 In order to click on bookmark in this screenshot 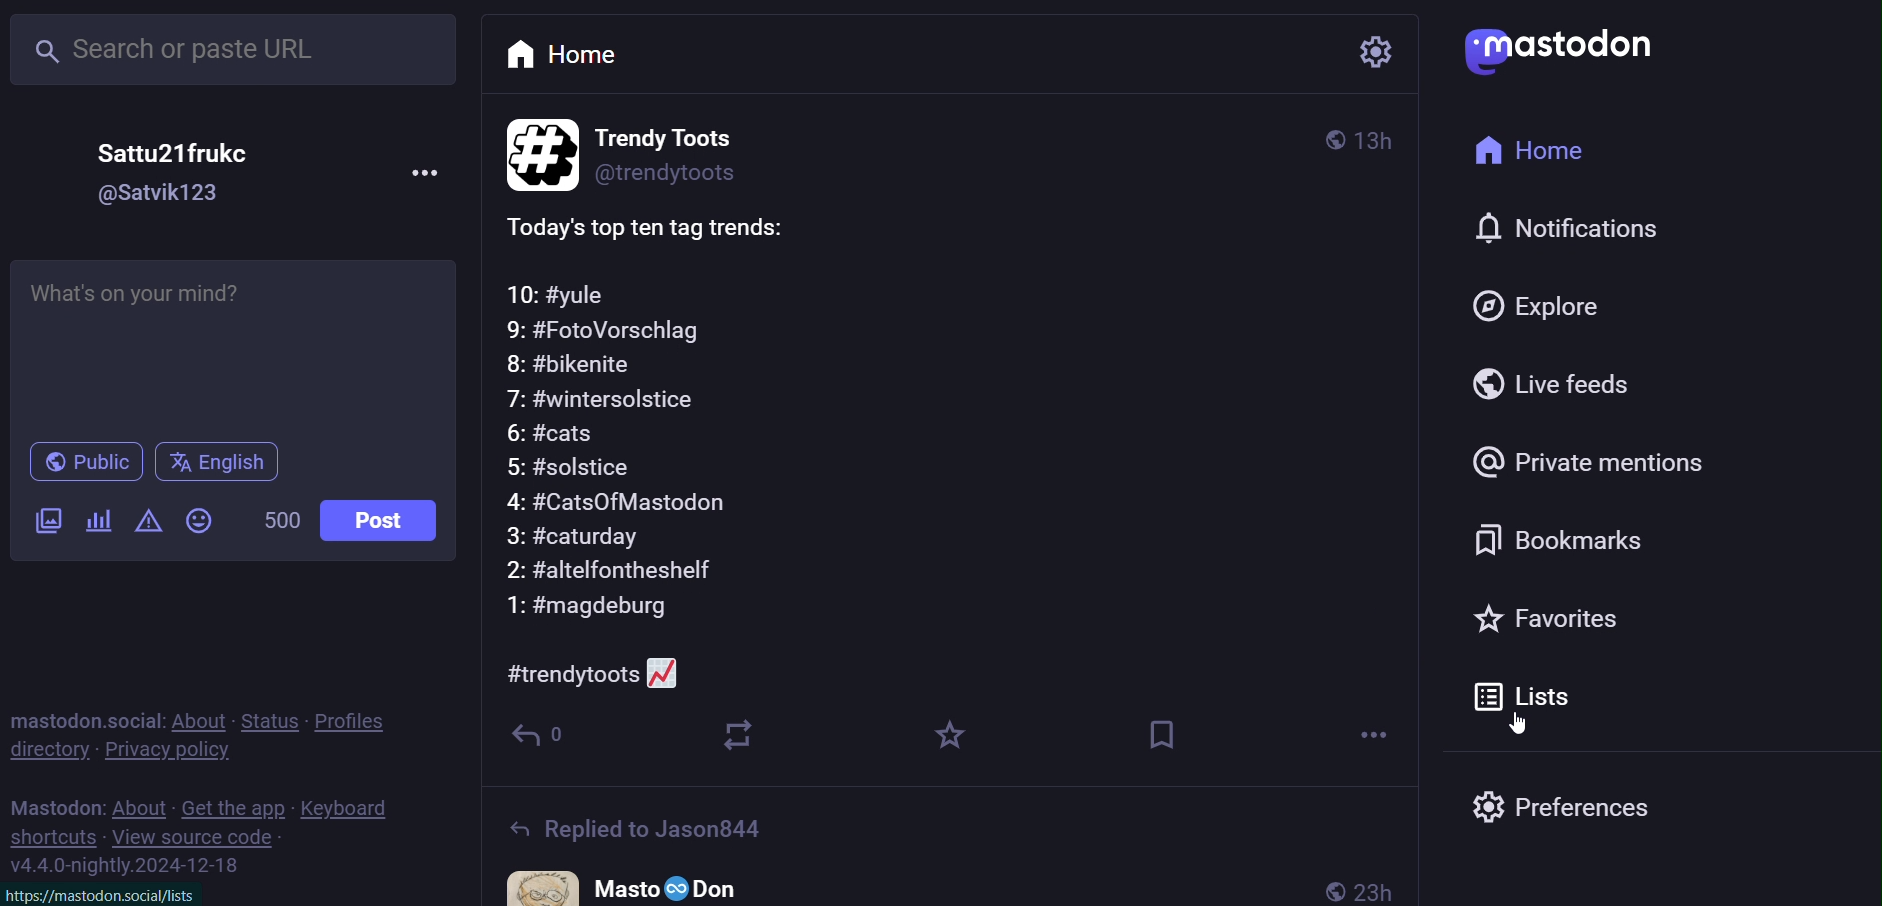, I will do `click(1569, 544)`.